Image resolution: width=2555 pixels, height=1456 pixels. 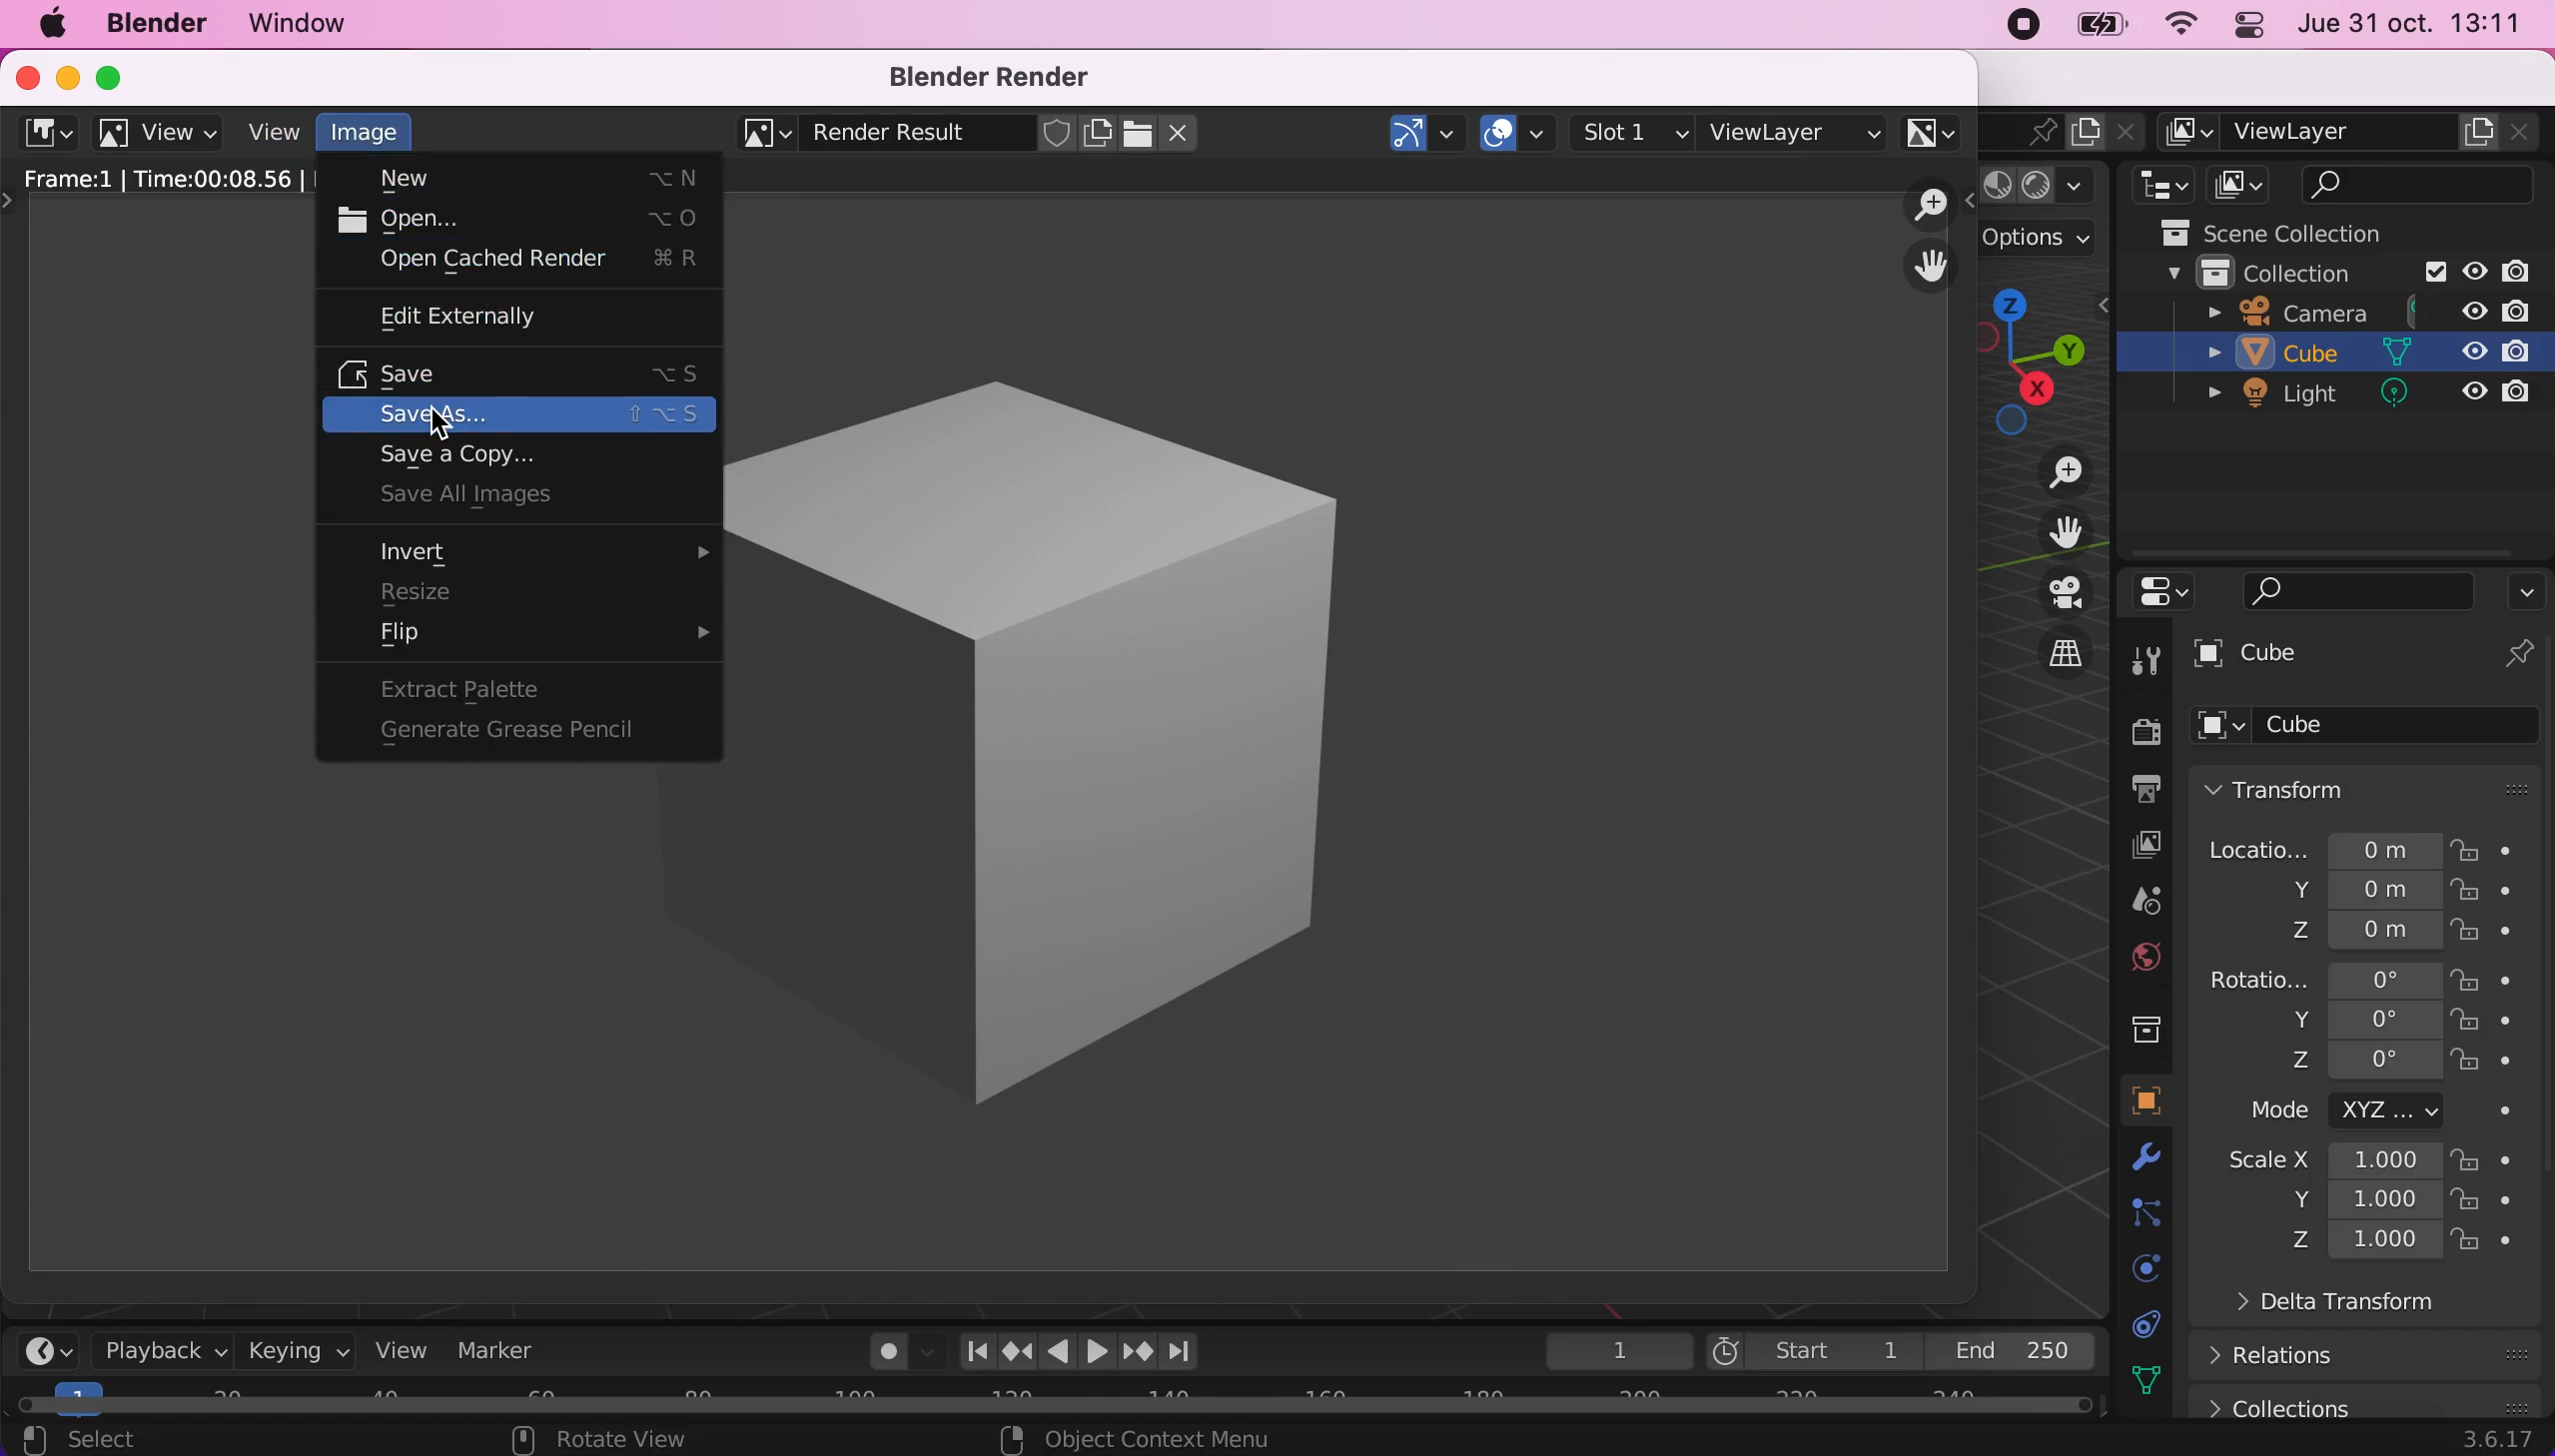 What do you see at coordinates (2145, 902) in the screenshot?
I see `scene` at bounding box center [2145, 902].